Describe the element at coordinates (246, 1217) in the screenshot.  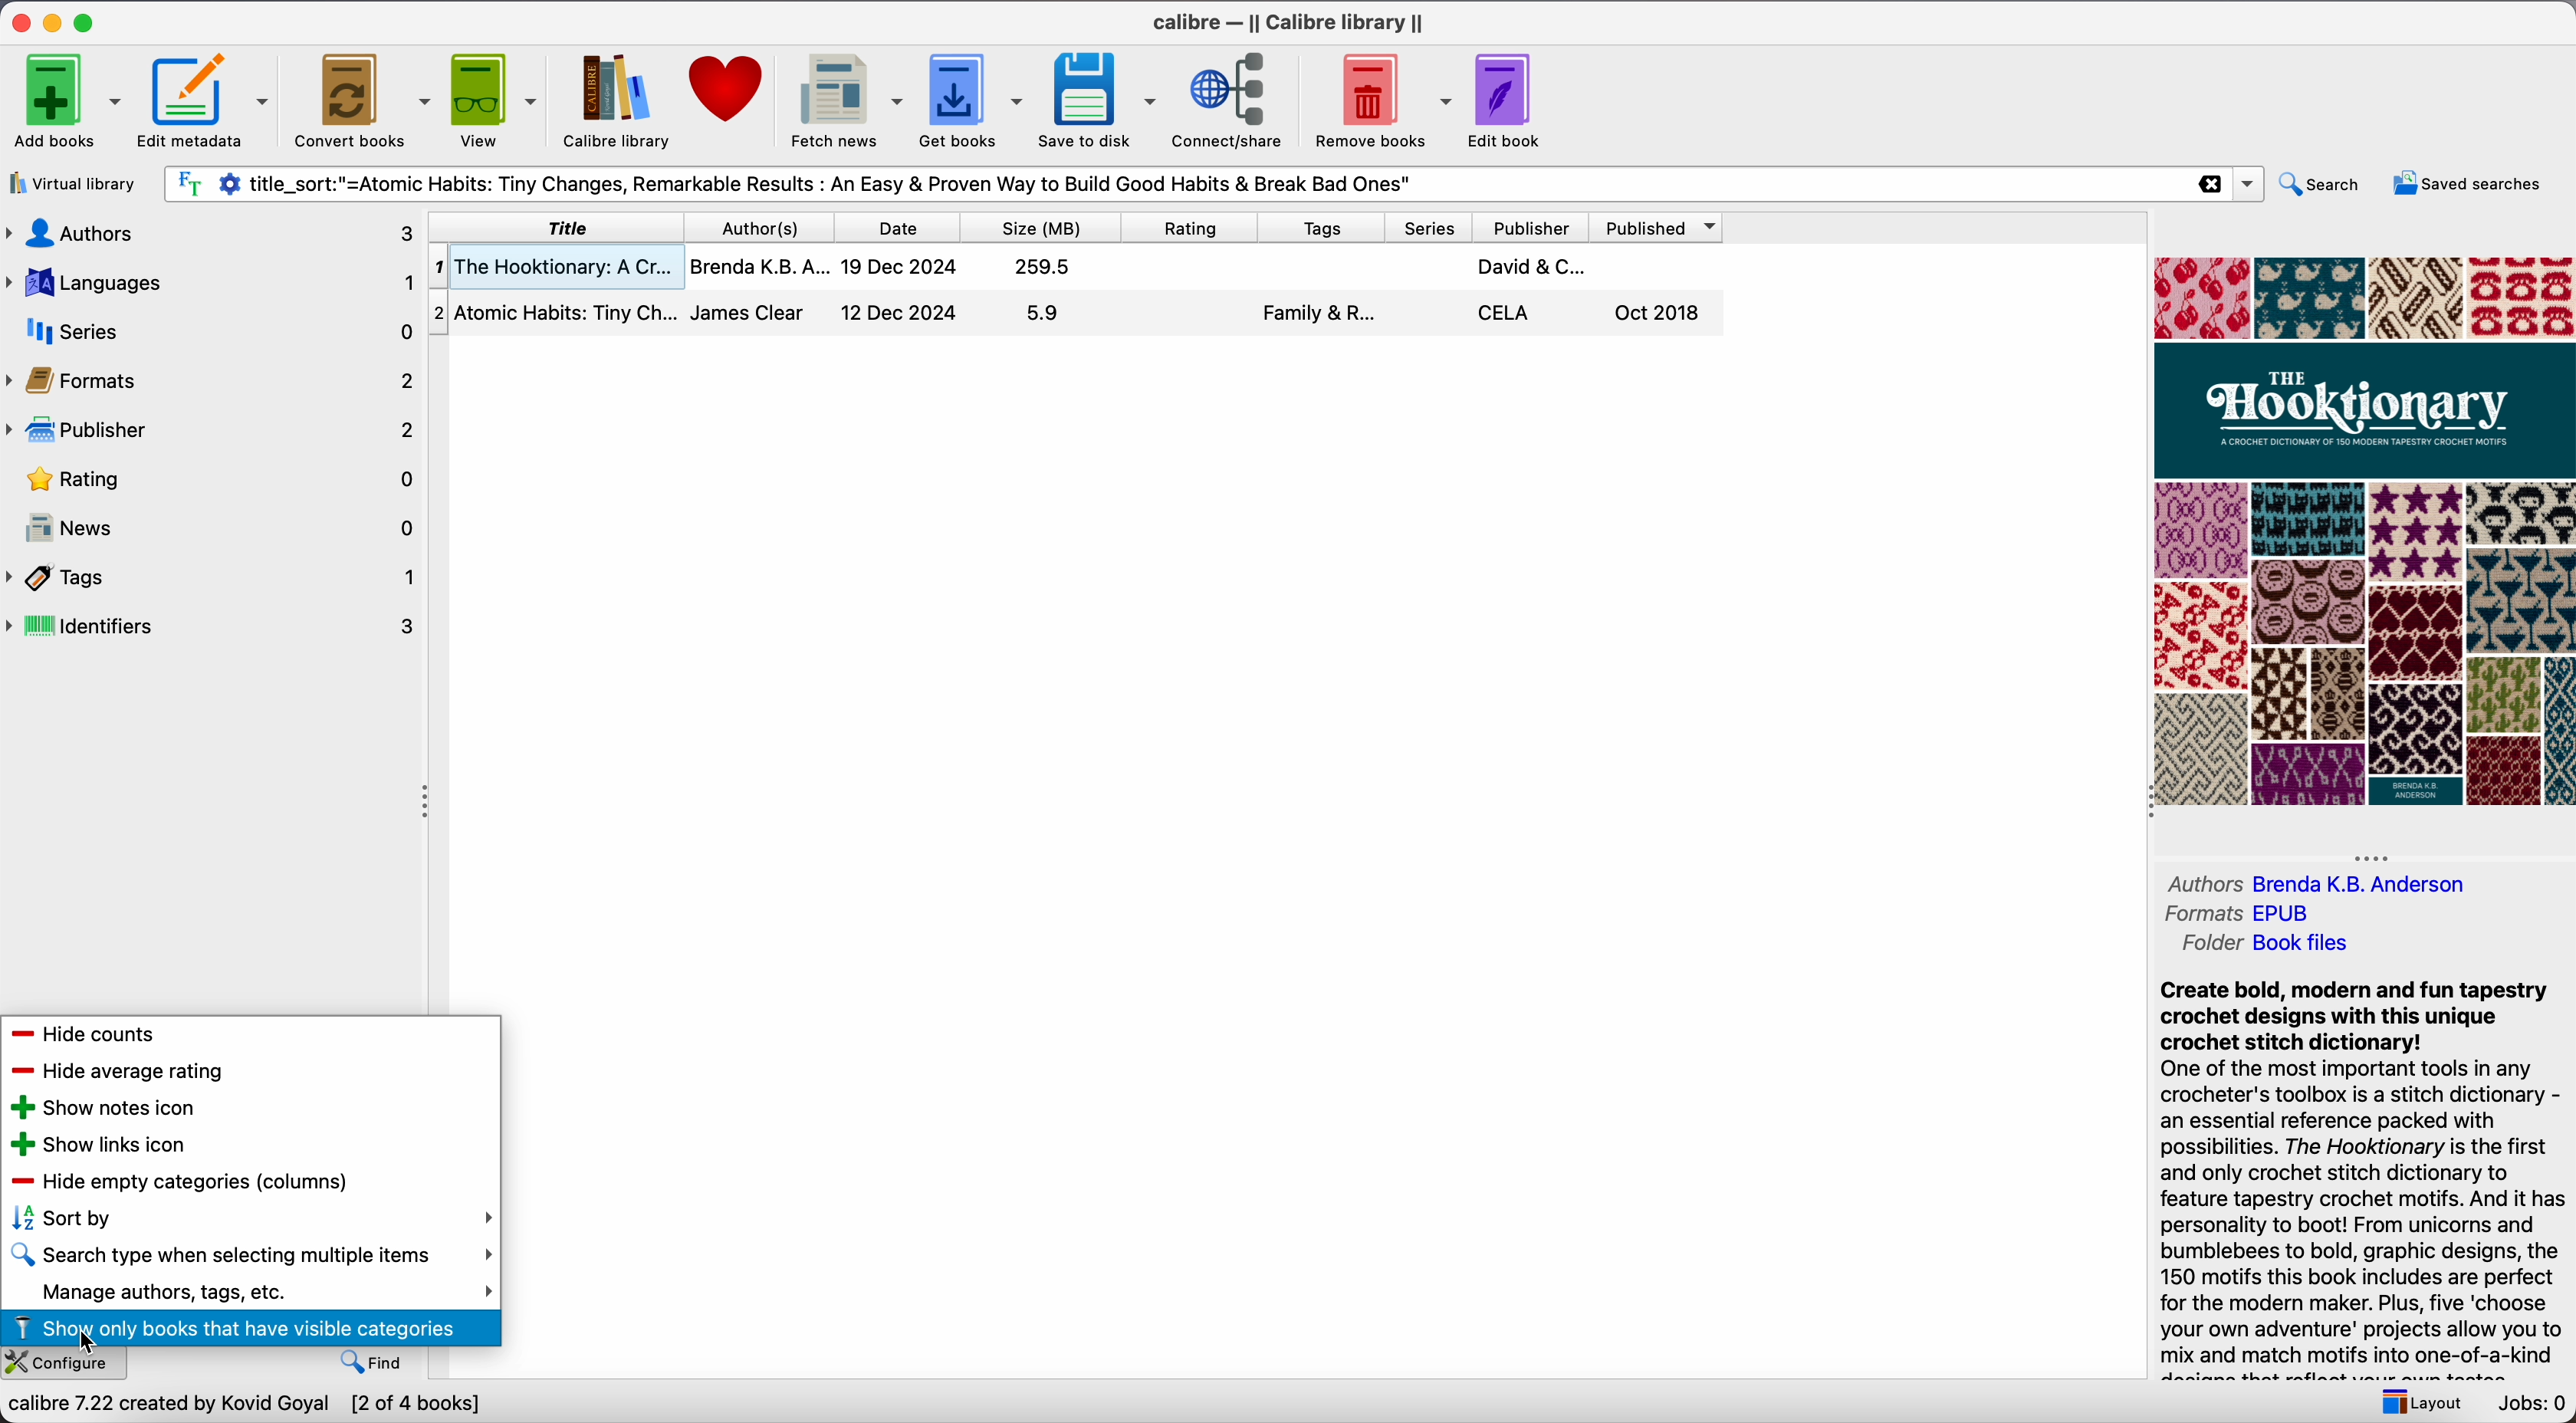
I see `sort by` at that location.